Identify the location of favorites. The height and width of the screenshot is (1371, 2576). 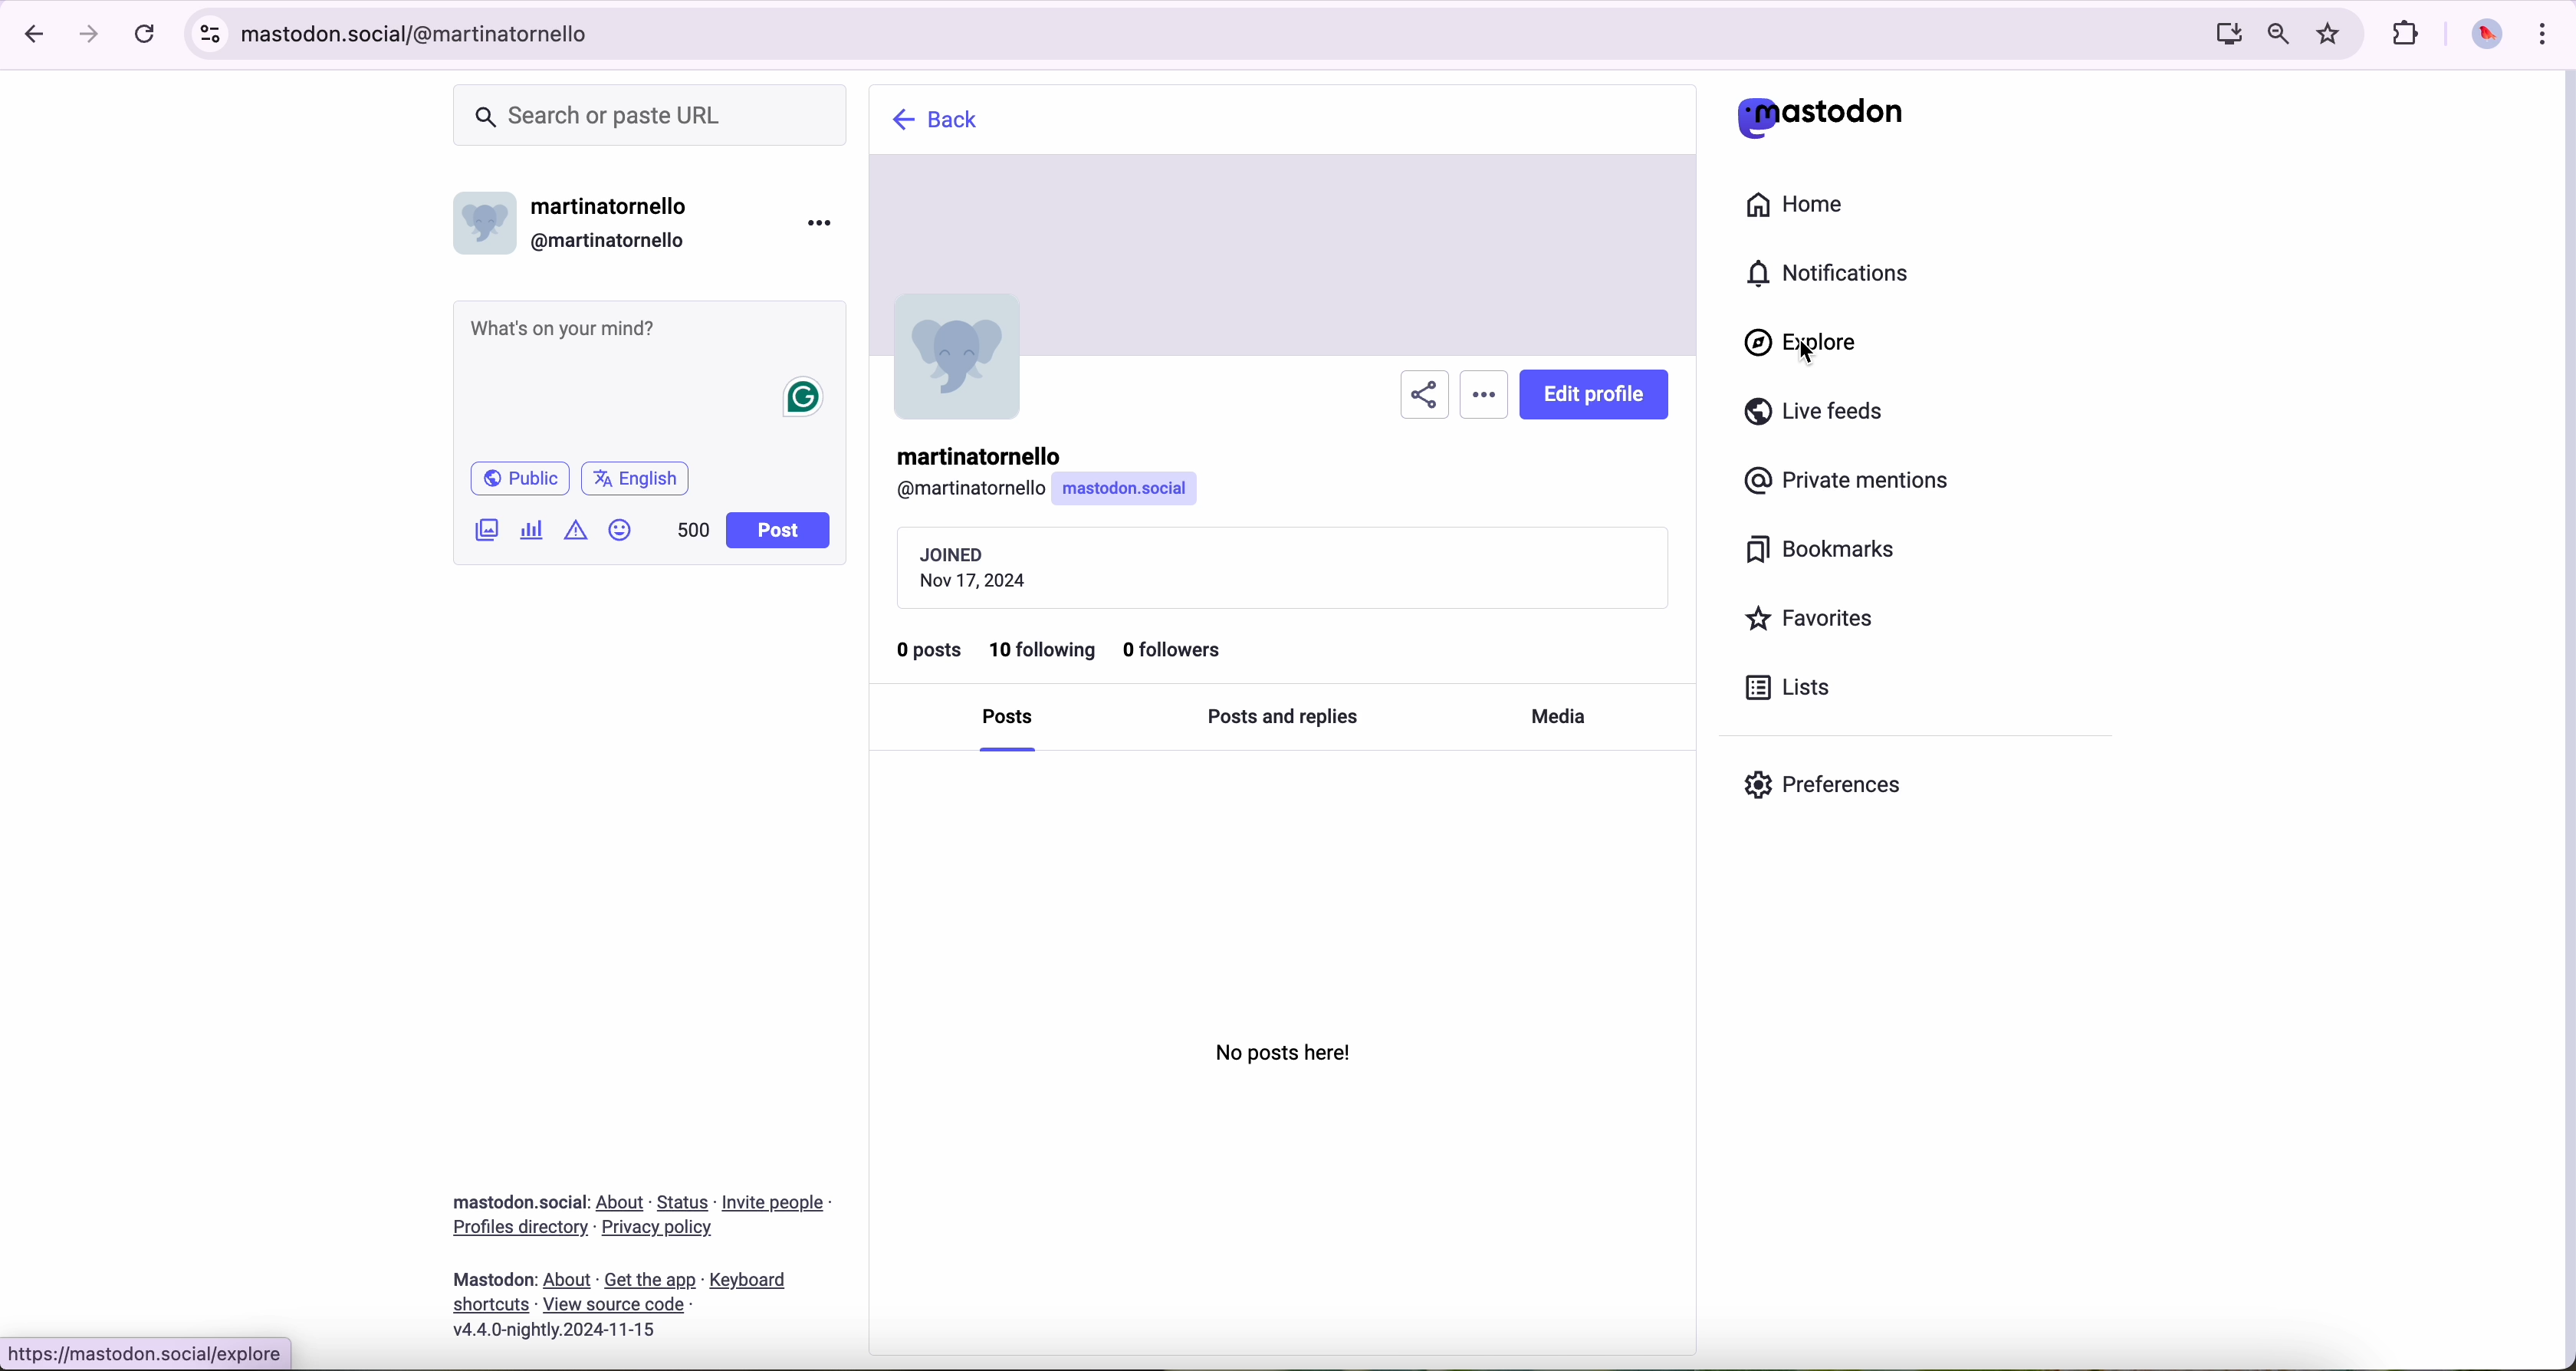
(1813, 619).